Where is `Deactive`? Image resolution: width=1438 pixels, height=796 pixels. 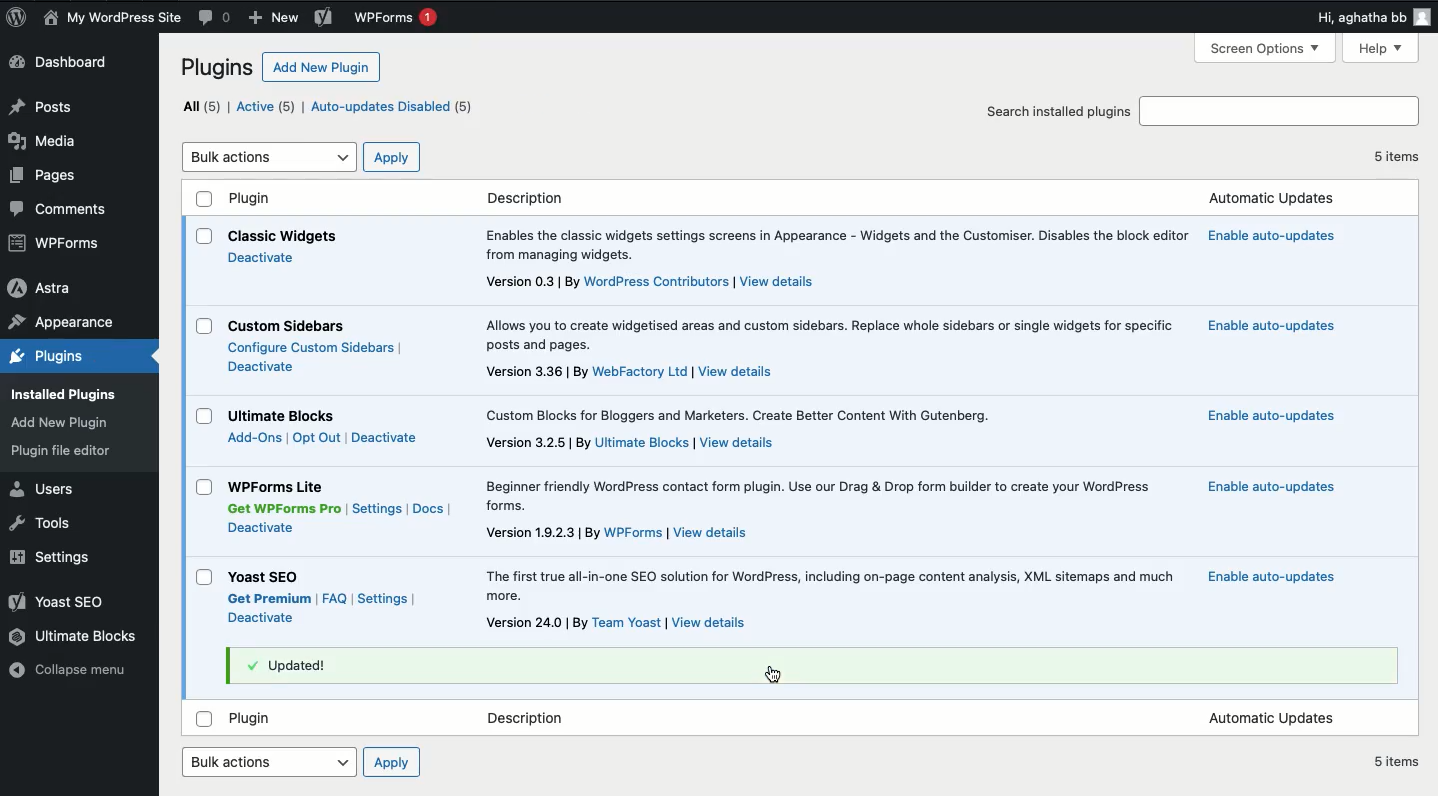
Deactive is located at coordinates (263, 527).